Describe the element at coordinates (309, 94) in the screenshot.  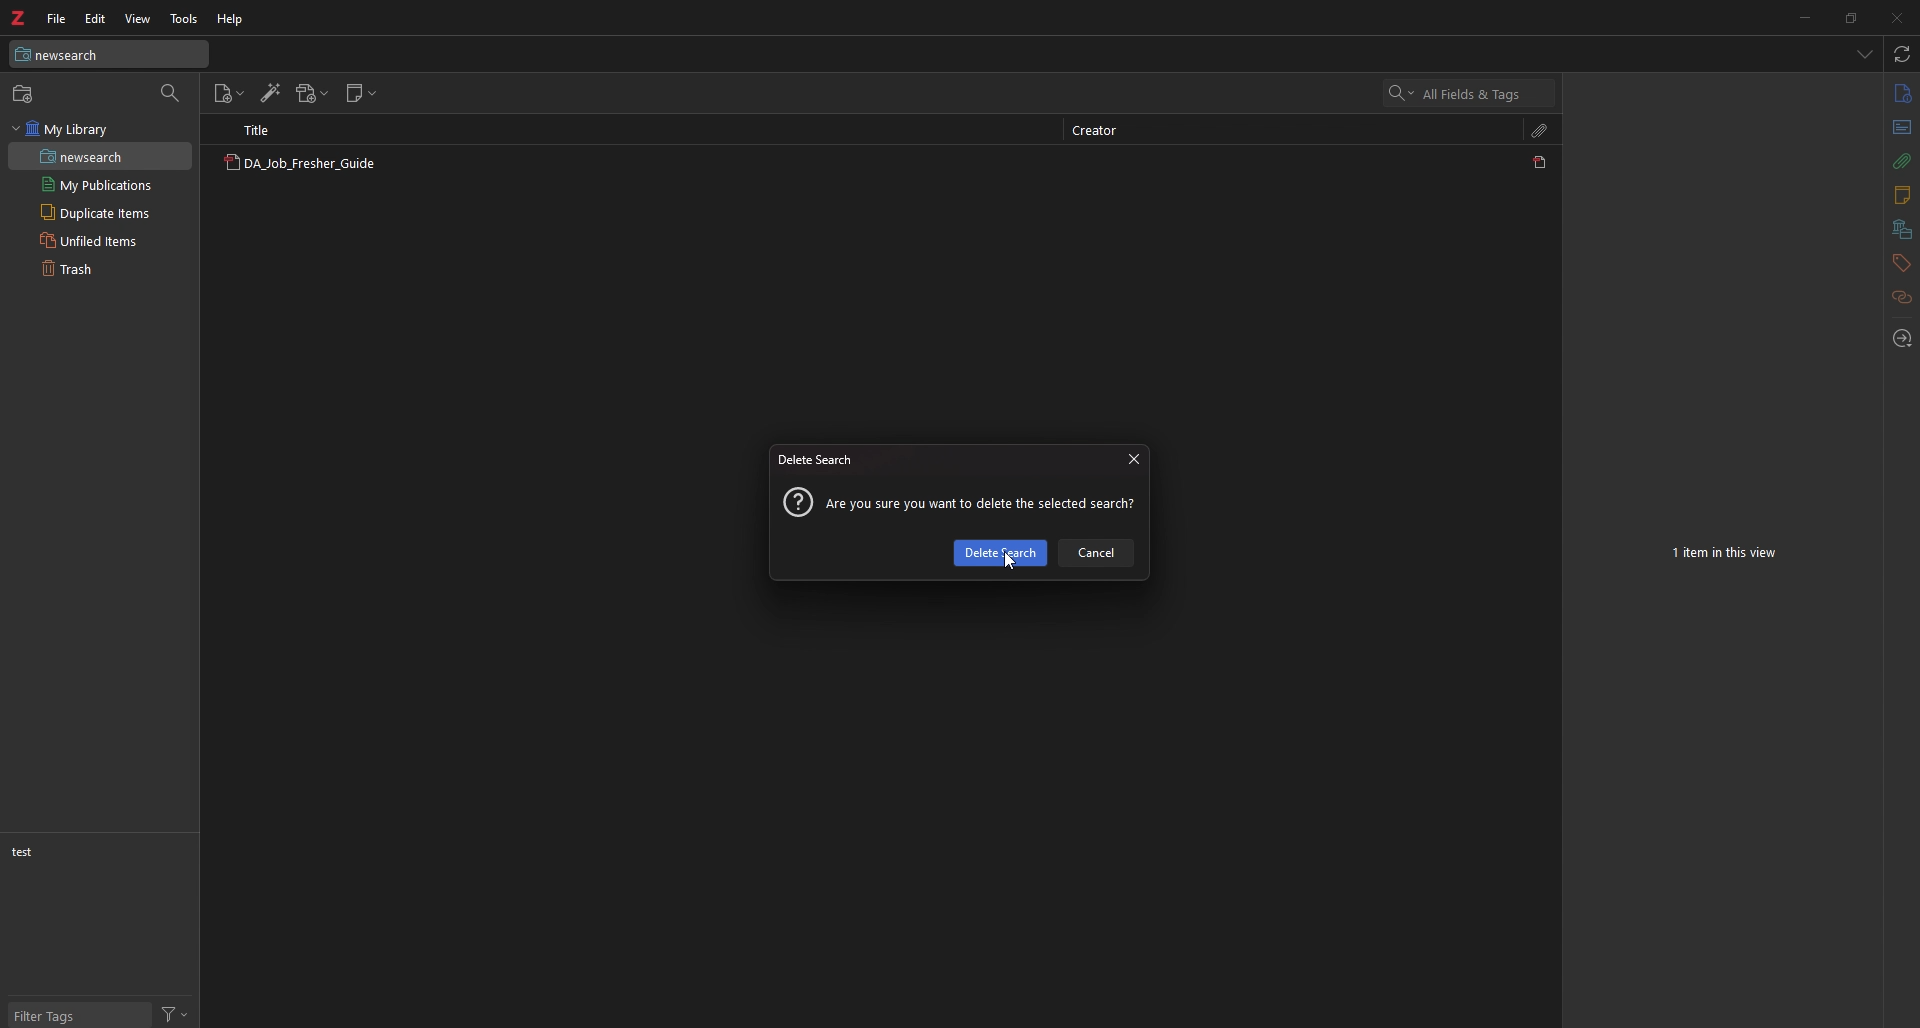
I see `Add attachments` at that location.